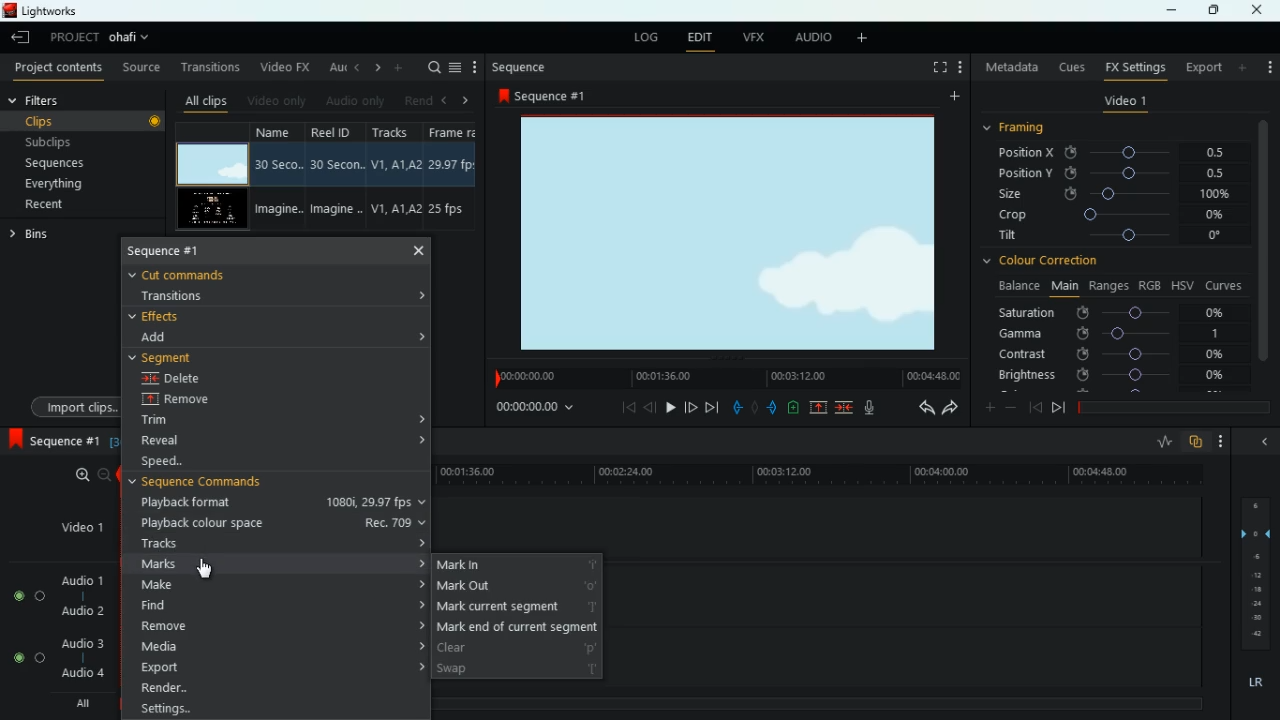  What do you see at coordinates (919, 408) in the screenshot?
I see `back` at bounding box center [919, 408].